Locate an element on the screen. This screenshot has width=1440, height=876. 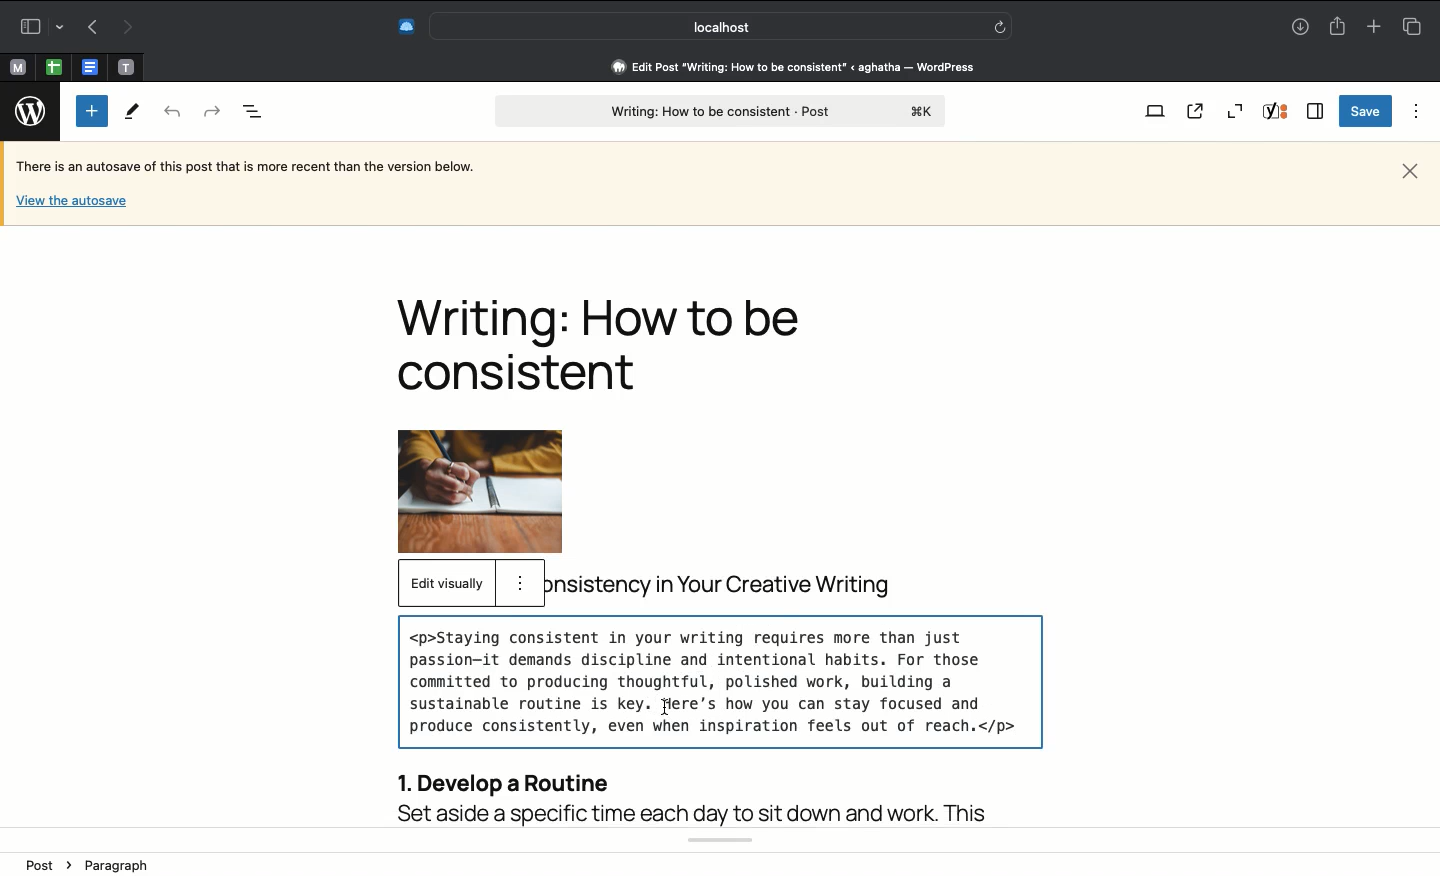
View is located at coordinates (1154, 113).